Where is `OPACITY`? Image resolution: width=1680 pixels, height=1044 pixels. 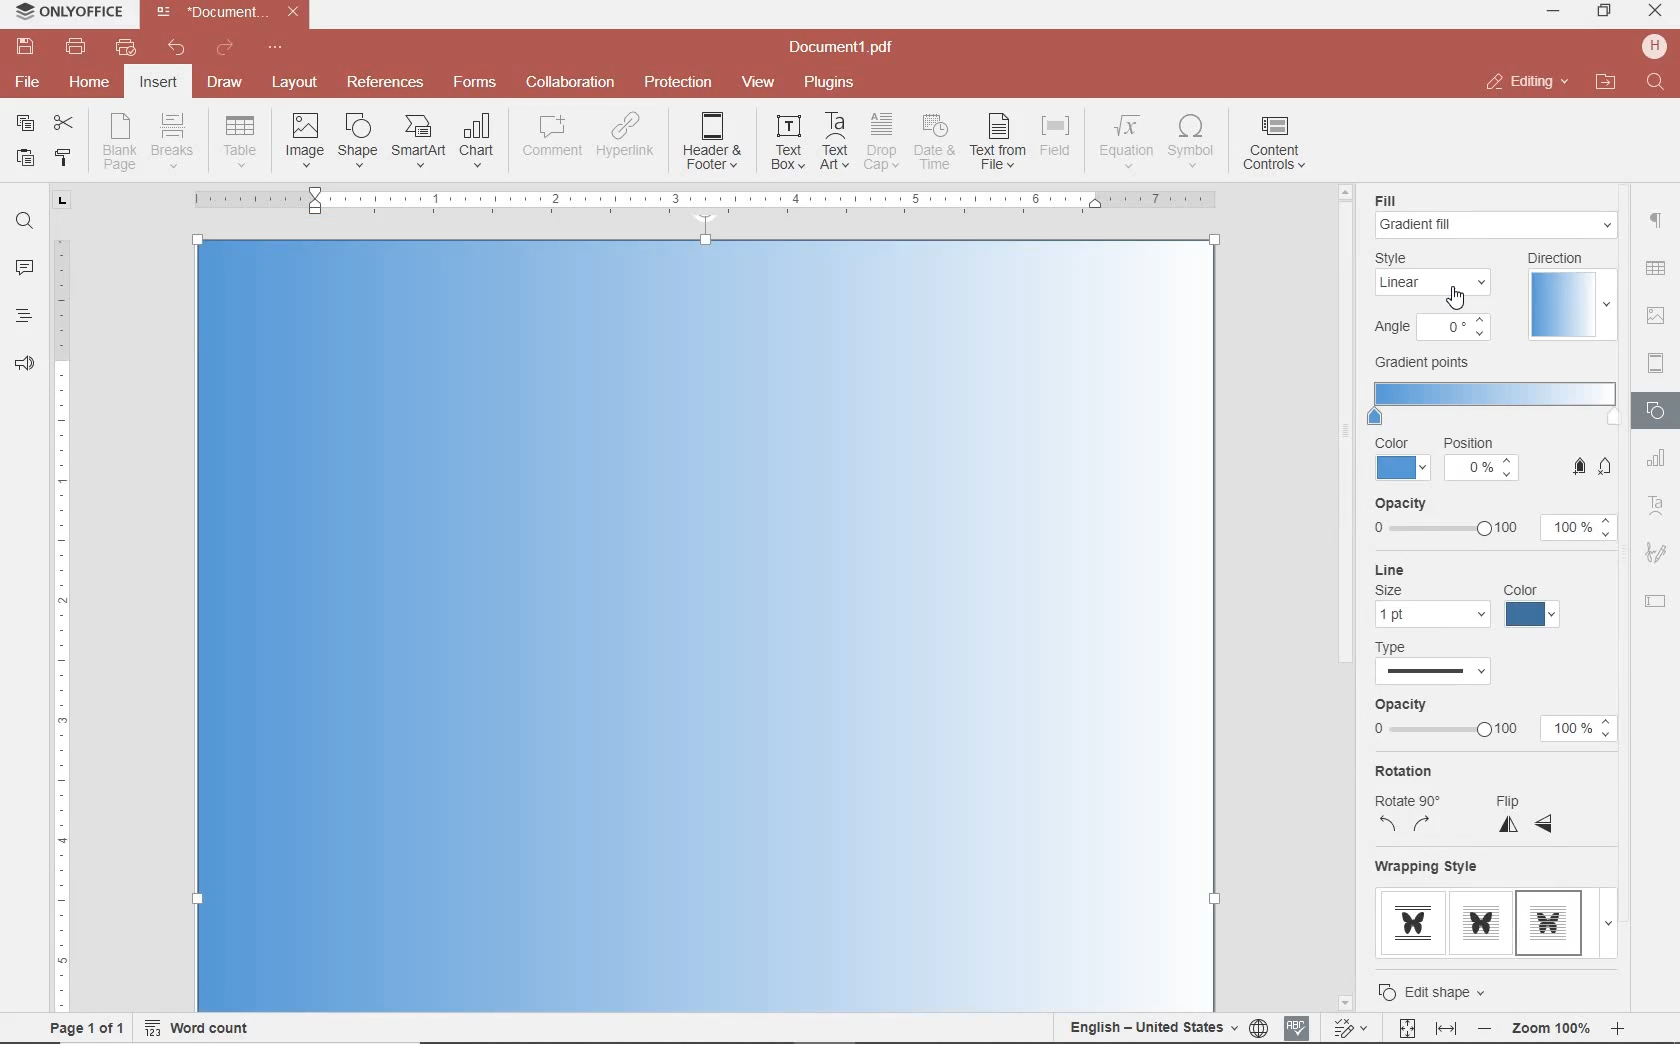 OPACITY is located at coordinates (1492, 516).